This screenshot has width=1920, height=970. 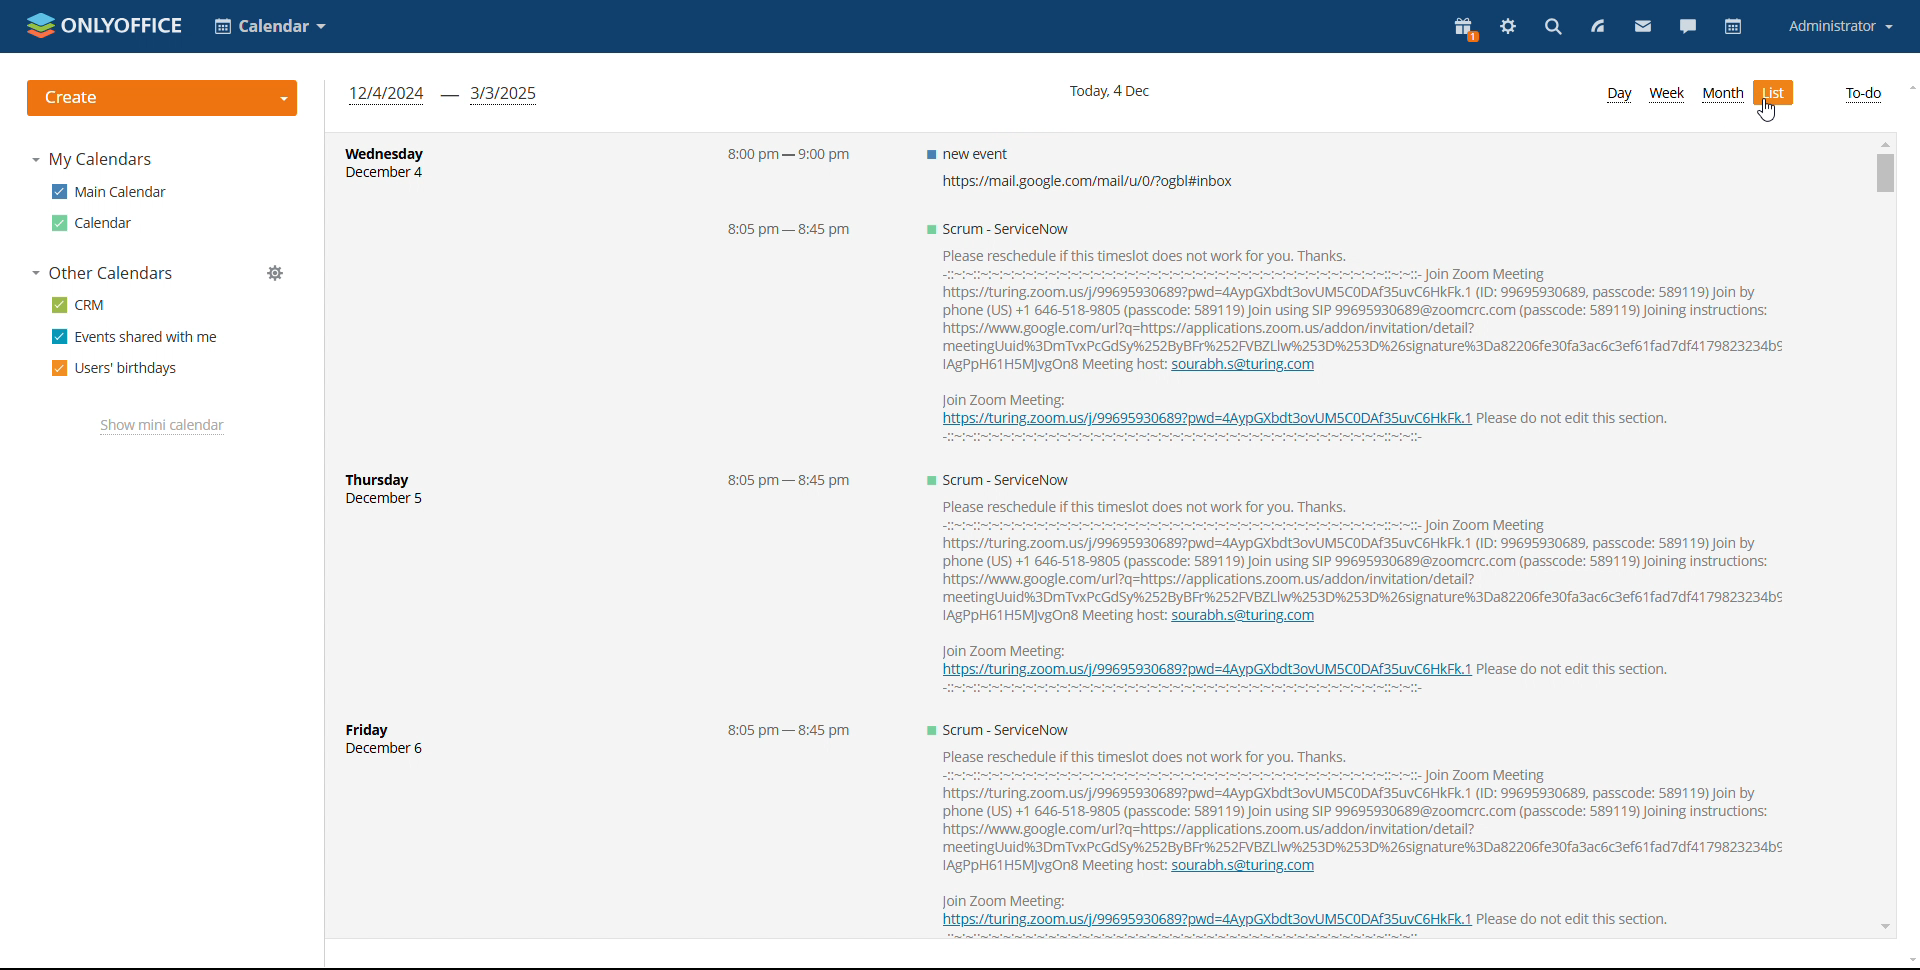 I want to click on Please reschedule if this timeslot does not work for you. Thanks.i i= [OI Zoom Meetinghitps:/turing.200m.us/}/996959306897pwd=4AYPGXbA3oVUMSCODAF3SUVCEHKFK.1 (ID: 99695930689, passcode: 589119) join byphone (US) +1 646-518-9805 (passcode: 589119) join using SIP 99695930689@zoomcrc.com (passcode: 589119) joining instructions:https://www.google.com/url?q=https://applications.zoom.us/addon/invitation/detail?meetingUuid%3DmTvxPcGdSyvi 252 BBE 25 2FVRZ!1 wd 253D%253D% 26<ignatured3Dat’ 2 206fe30fa3acec3ef6 1fad 7df4179823234b, so click(x=1353, y=549).